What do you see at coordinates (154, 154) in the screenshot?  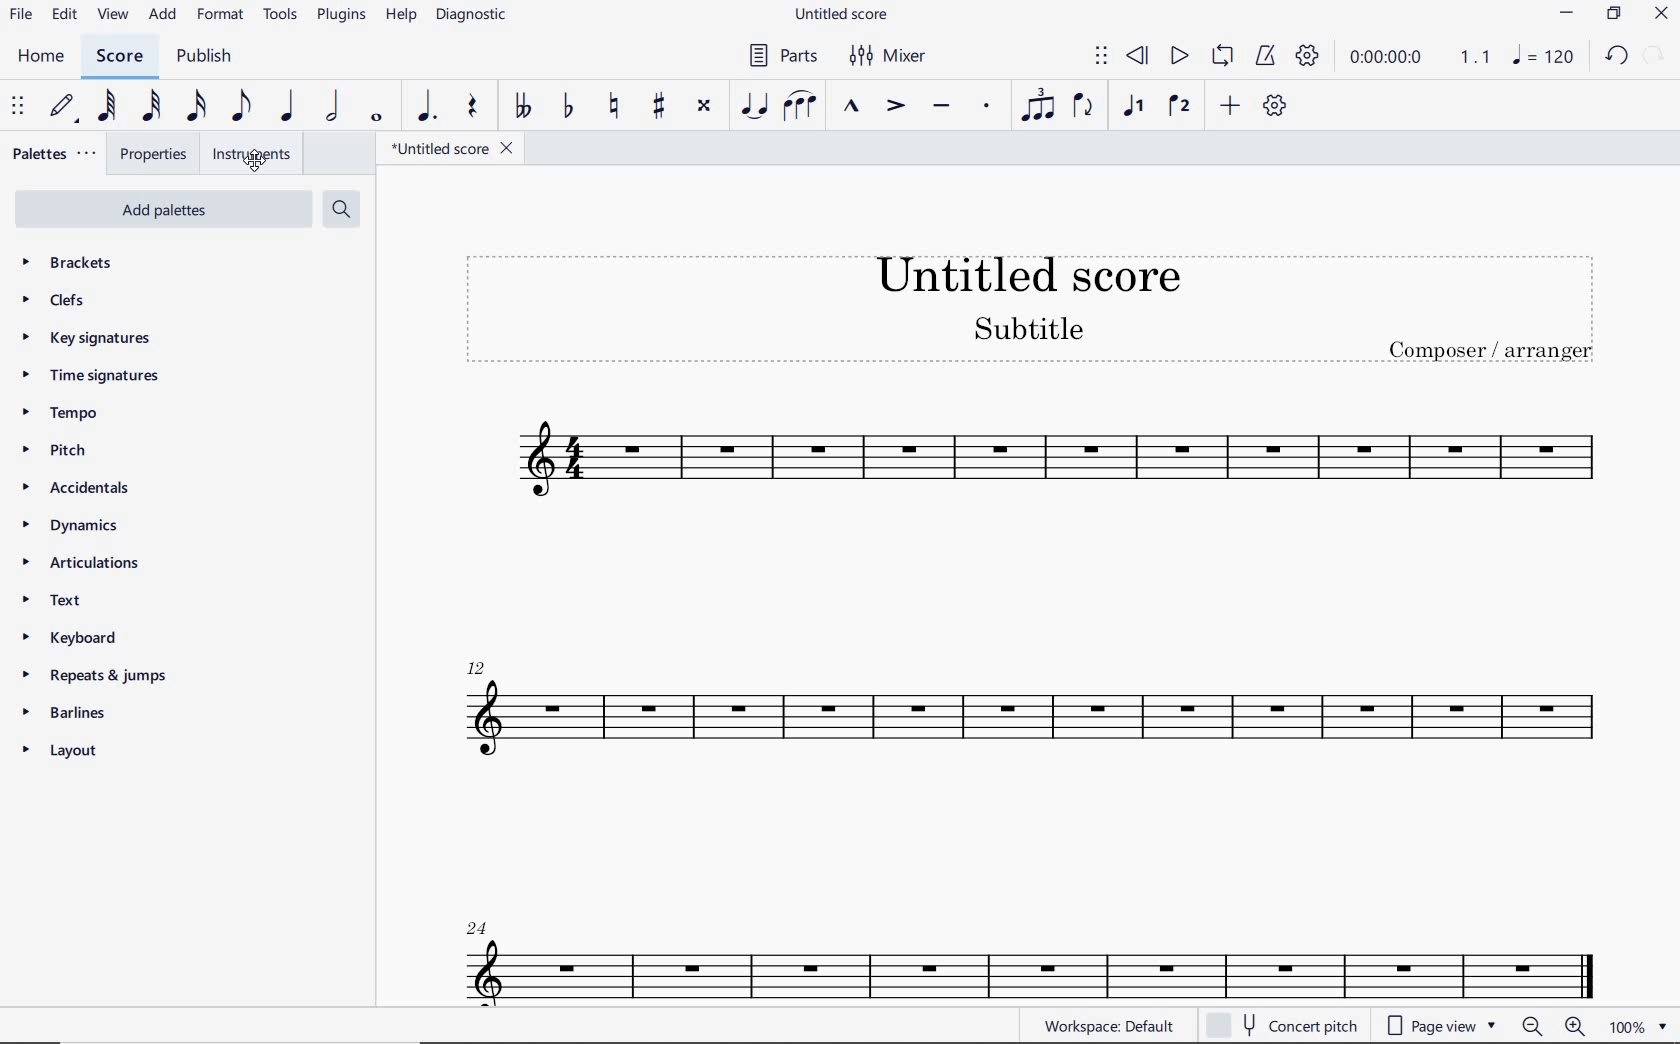 I see `properties` at bounding box center [154, 154].